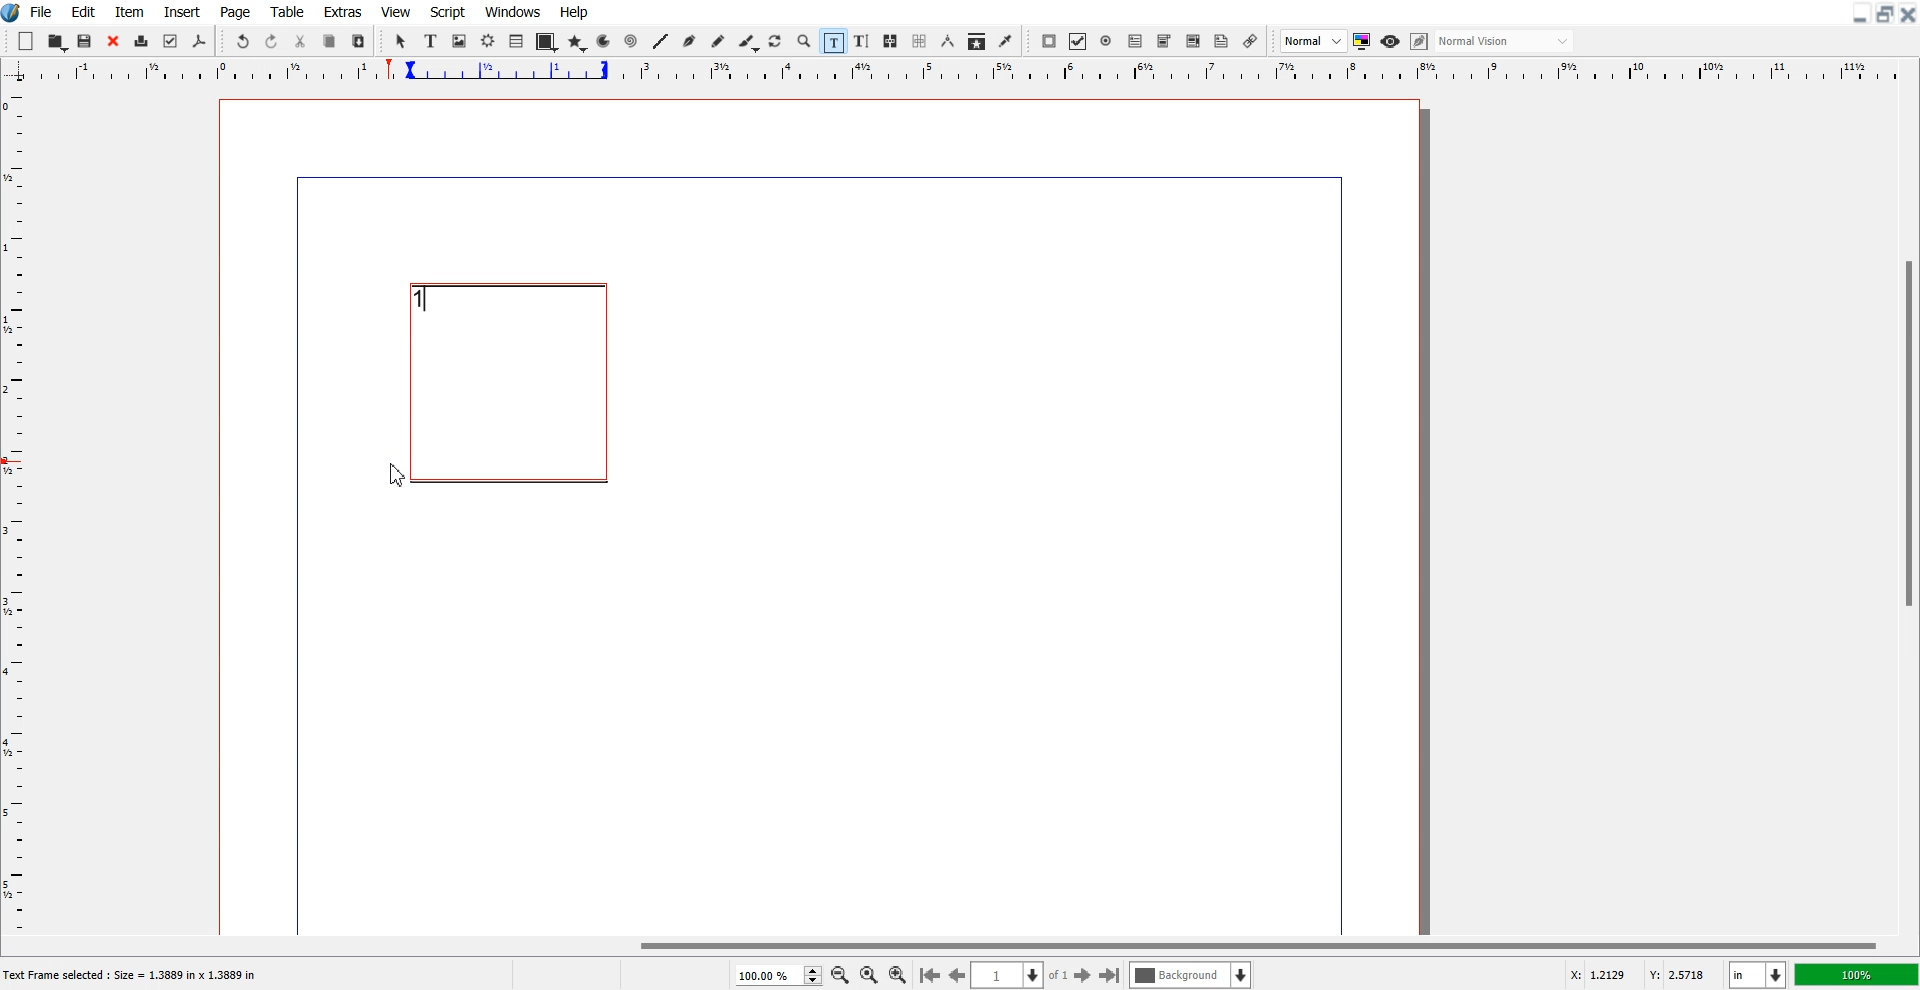 The width and height of the screenshot is (1920, 990). I want to click on Horizontal Scale, so click(982, 72).